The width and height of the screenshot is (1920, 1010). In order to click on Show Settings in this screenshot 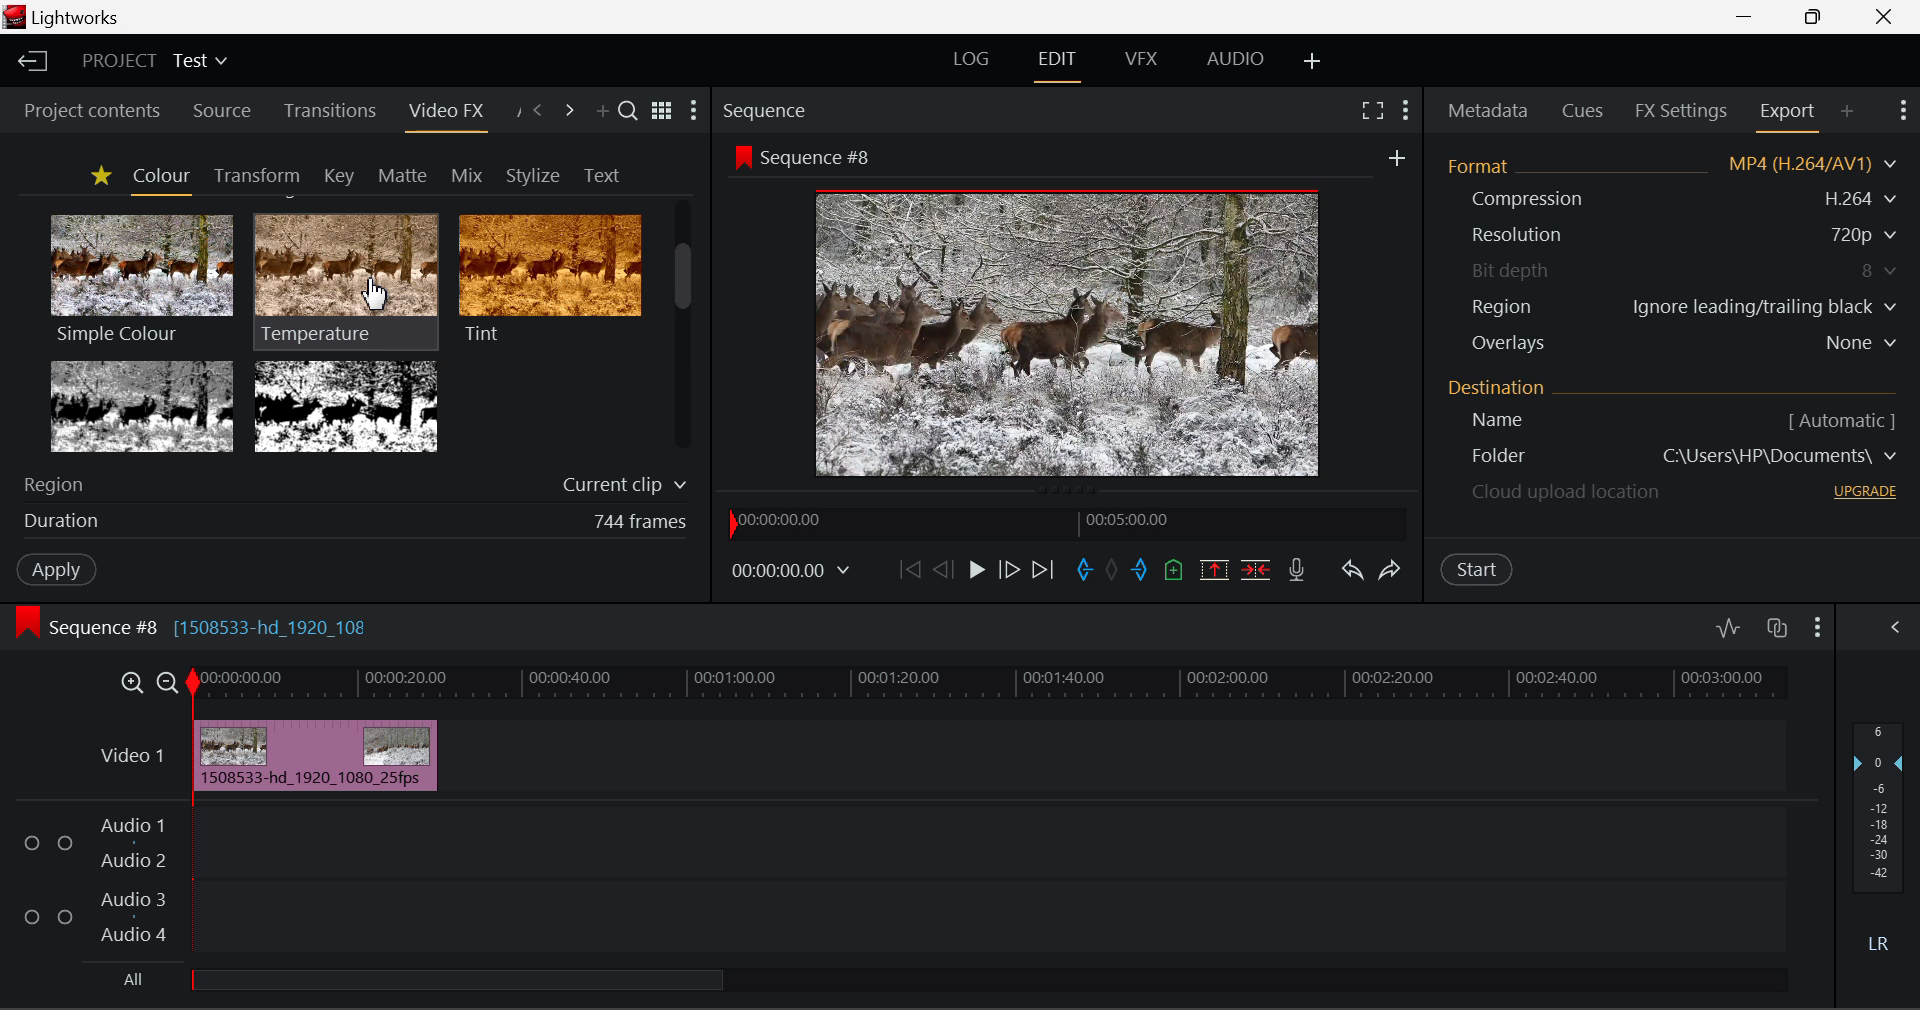, I will do `click(1903, 114)`.